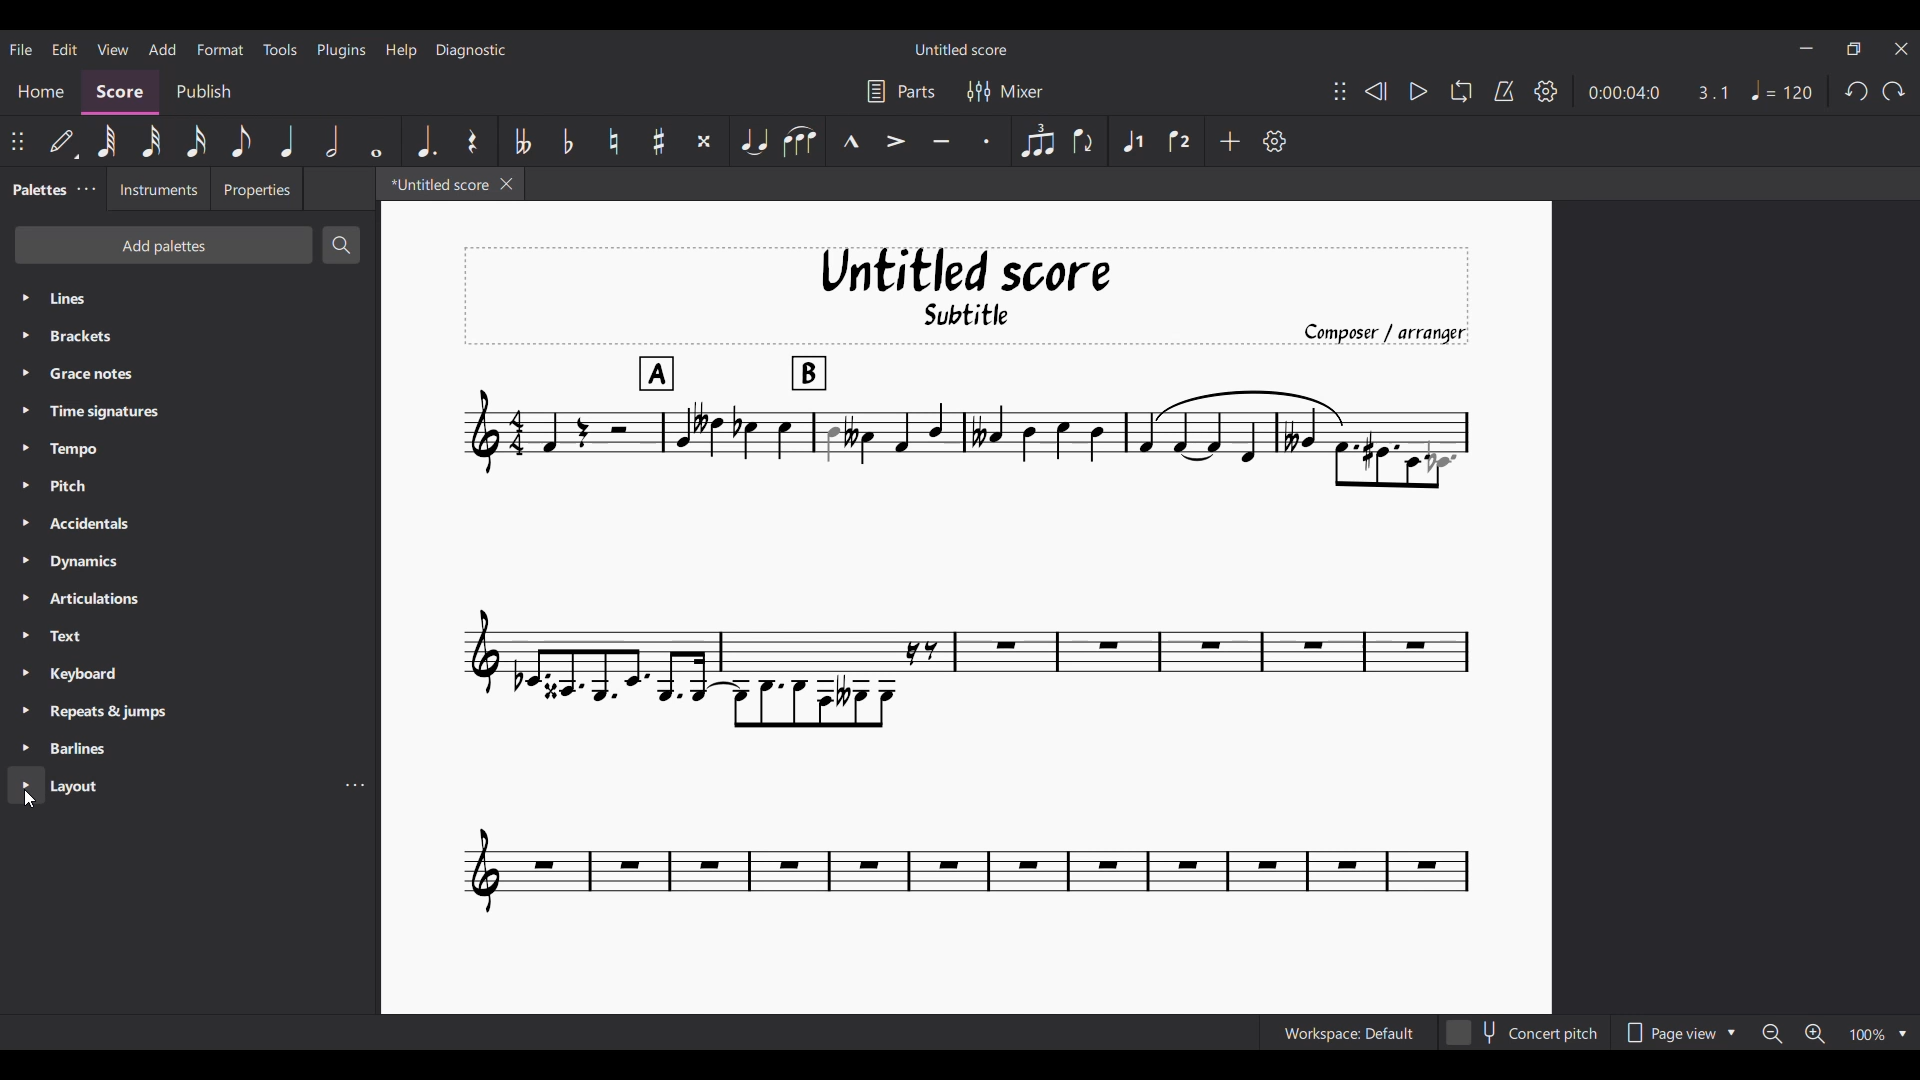 The image size is (1920, 1080). I want to click on Toggle sharp, so click(658, 141).